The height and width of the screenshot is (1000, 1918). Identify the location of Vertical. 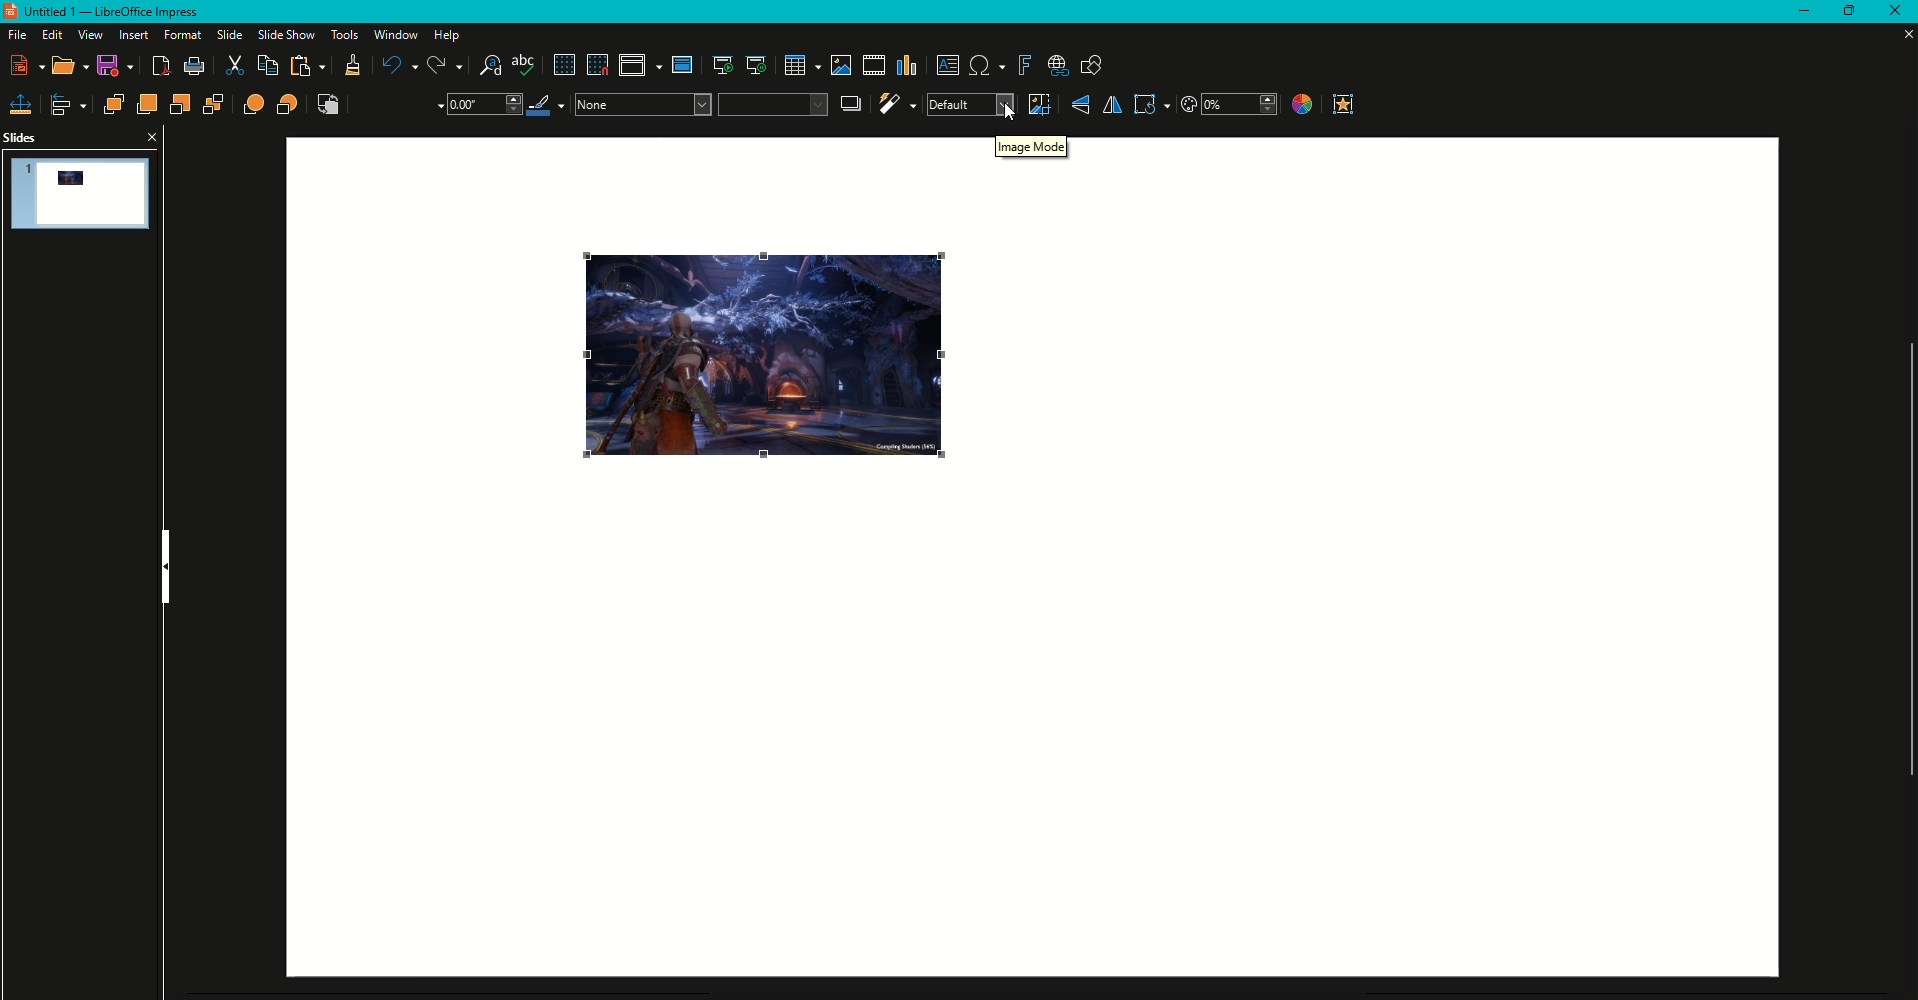
(1080, 105).